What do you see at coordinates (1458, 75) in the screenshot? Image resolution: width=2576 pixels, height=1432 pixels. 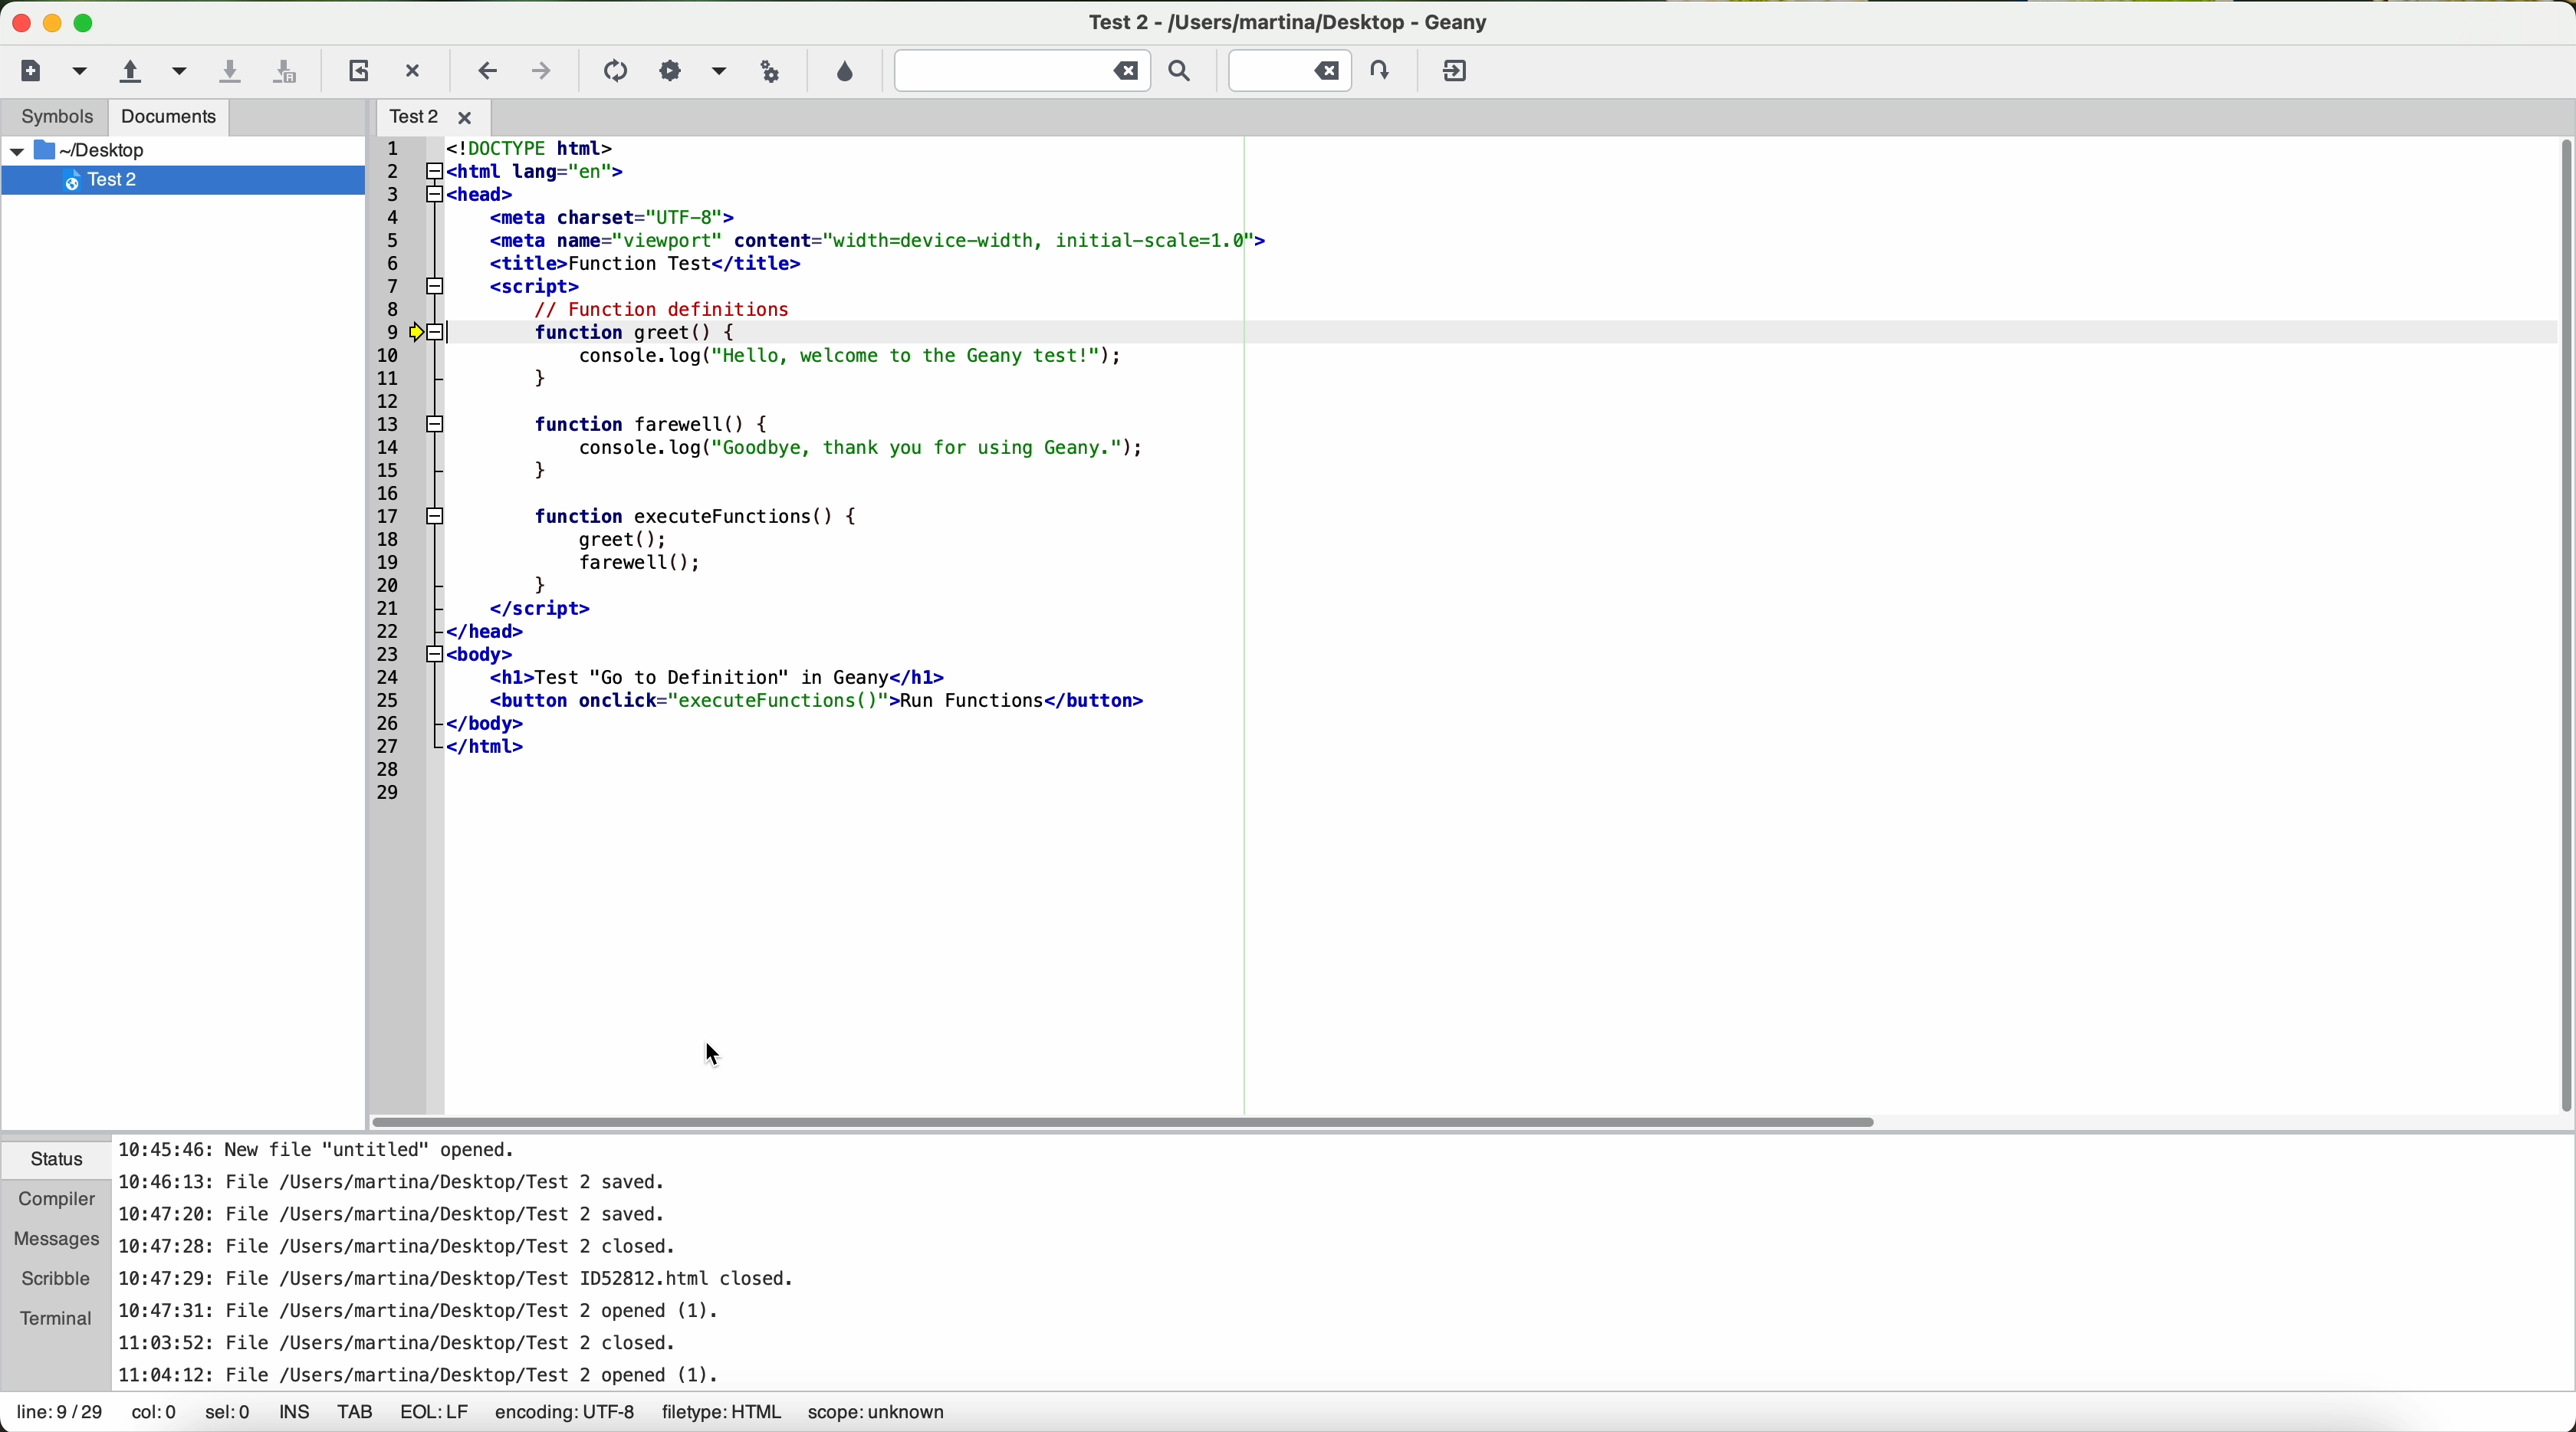 I see `quit Geany` at bounding box center [1458, 75].